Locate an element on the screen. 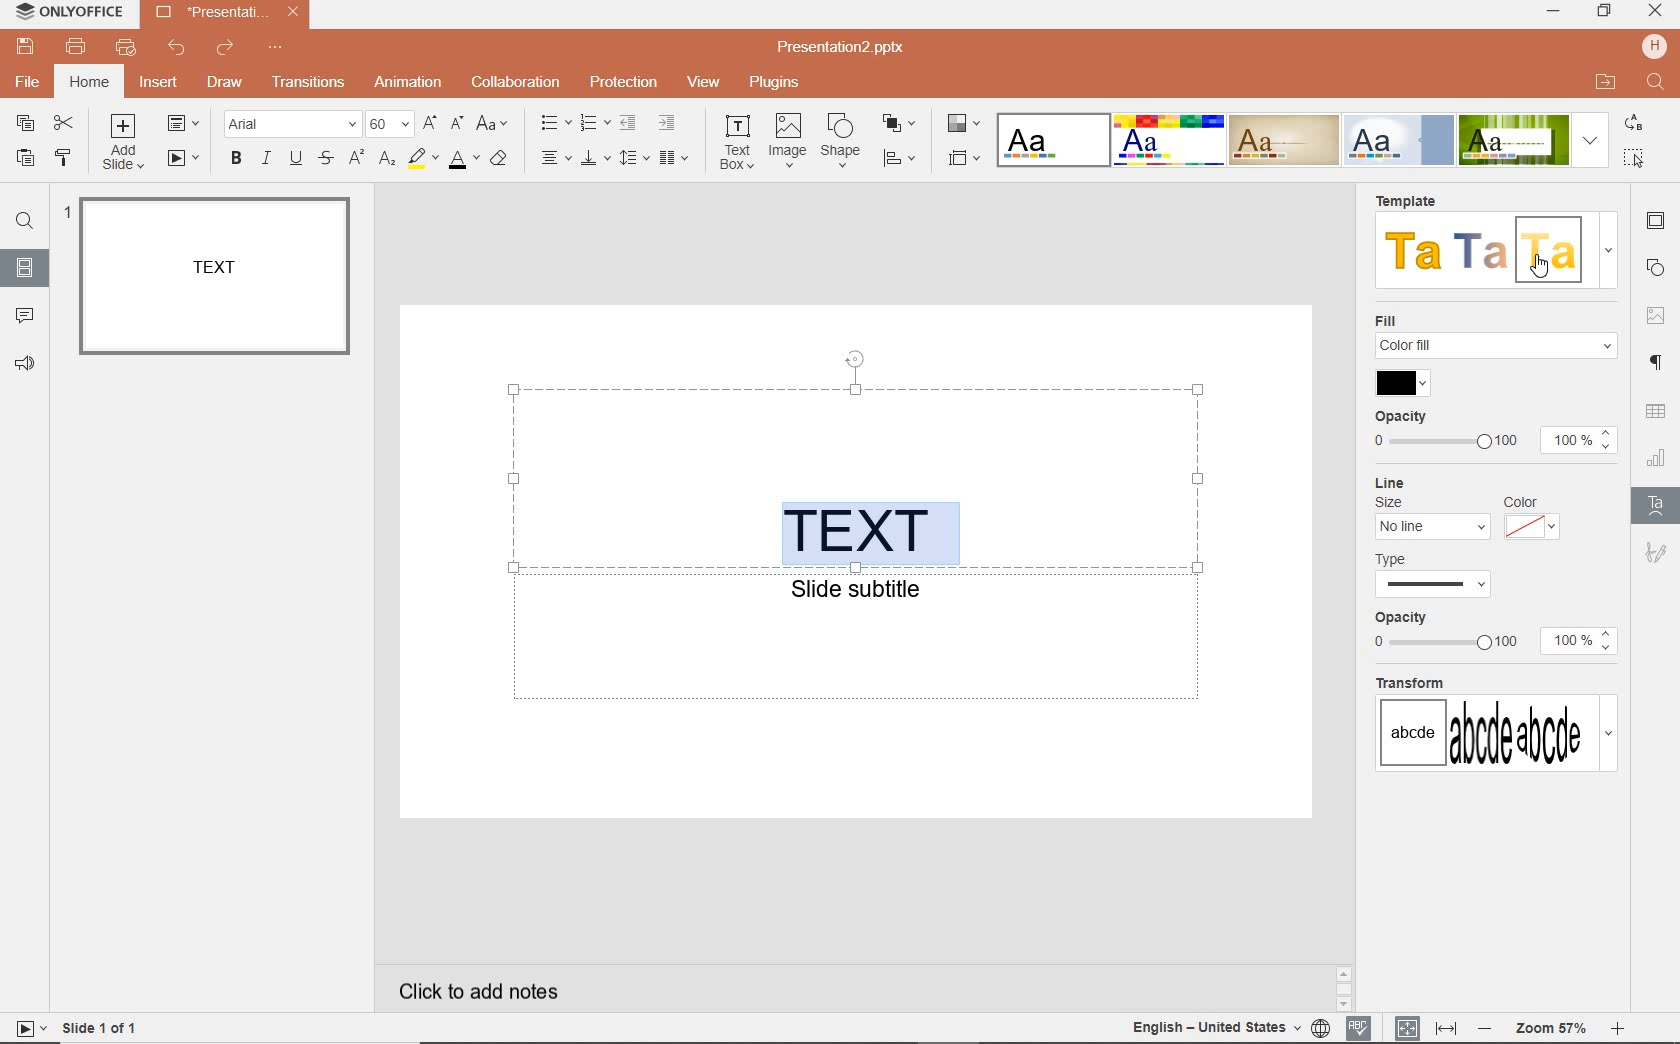  FEEDBACK & SUPPORT is located at coordinates (26, 366).